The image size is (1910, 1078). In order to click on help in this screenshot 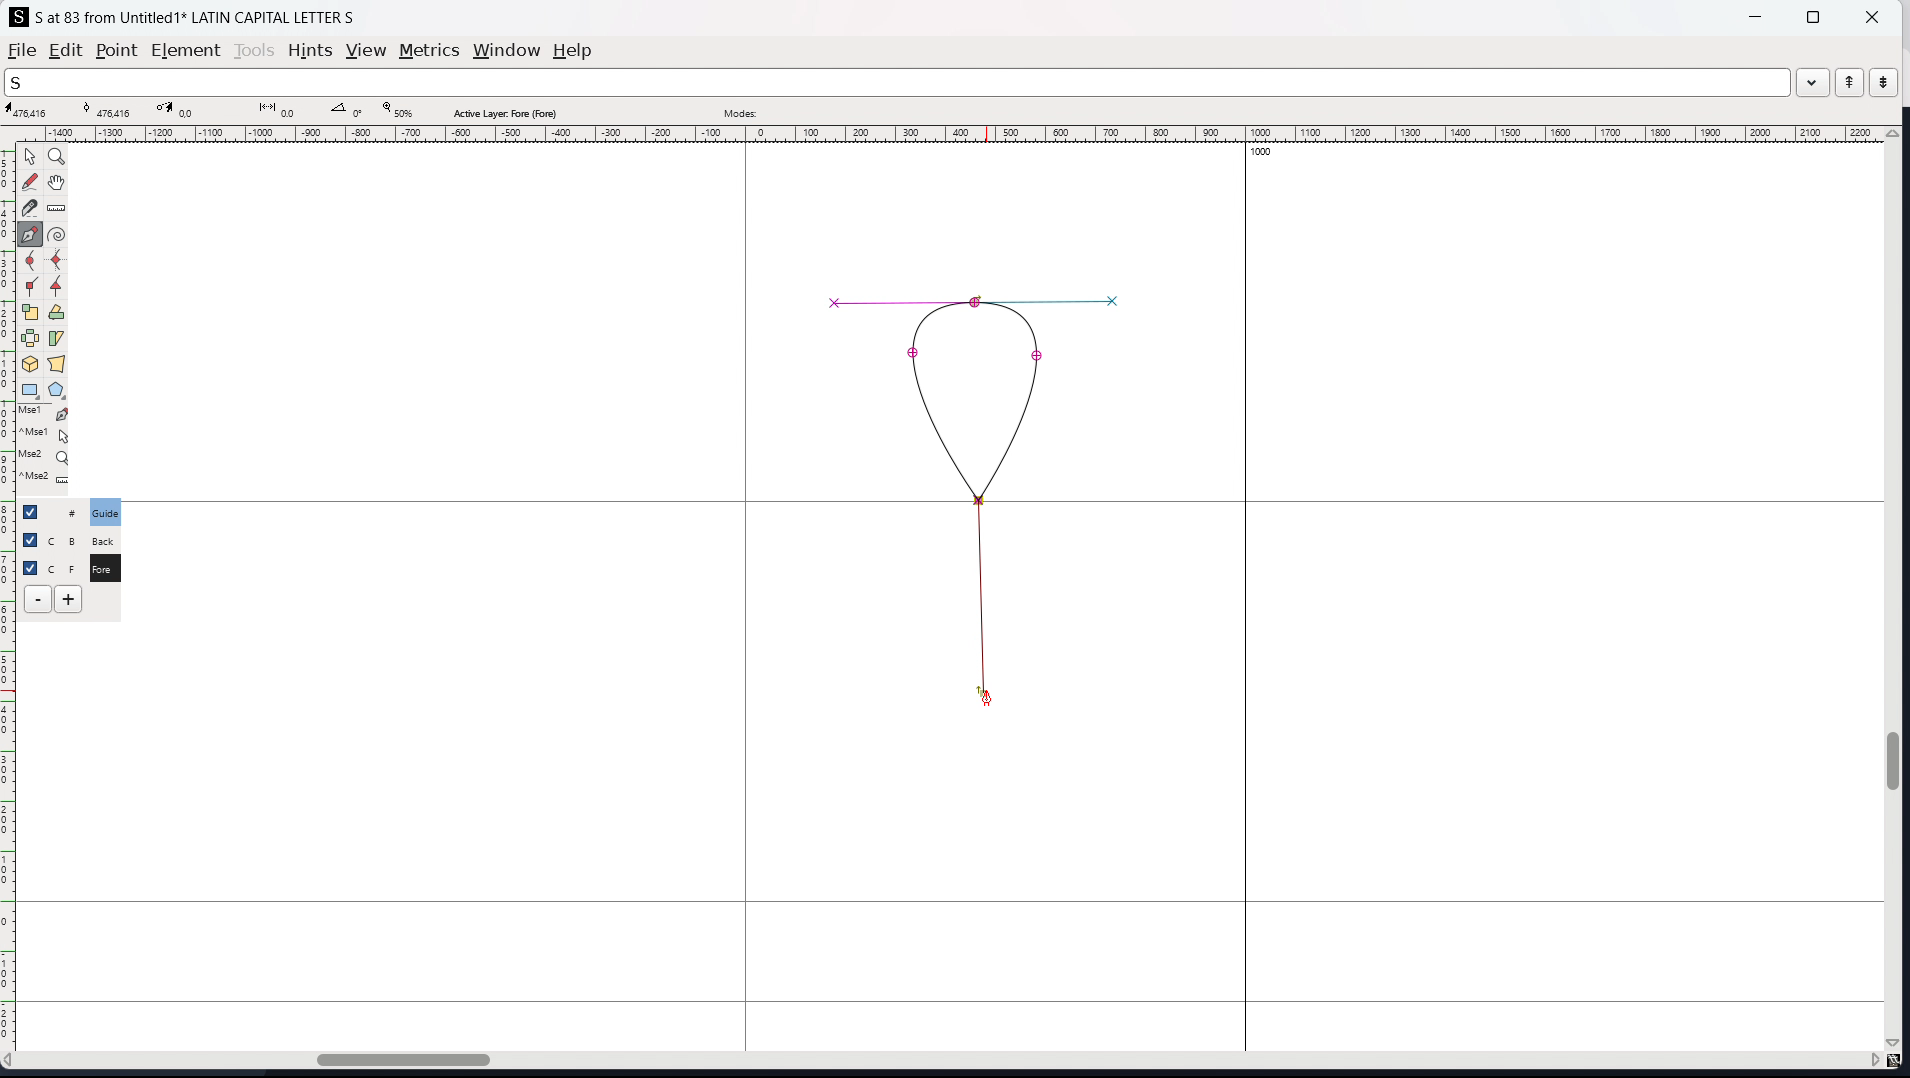, I will do `click(573, 51)`.